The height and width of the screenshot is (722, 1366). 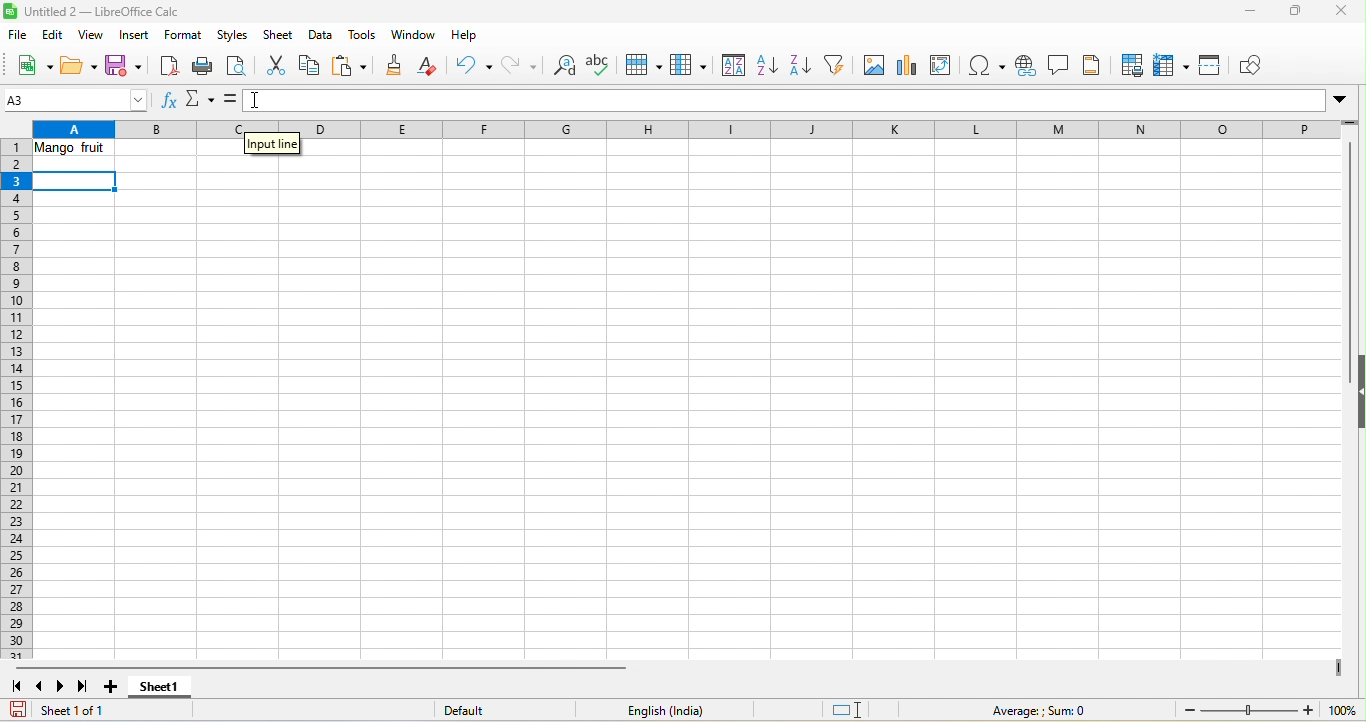 I want to click on paste, so click(x=350, y=67).